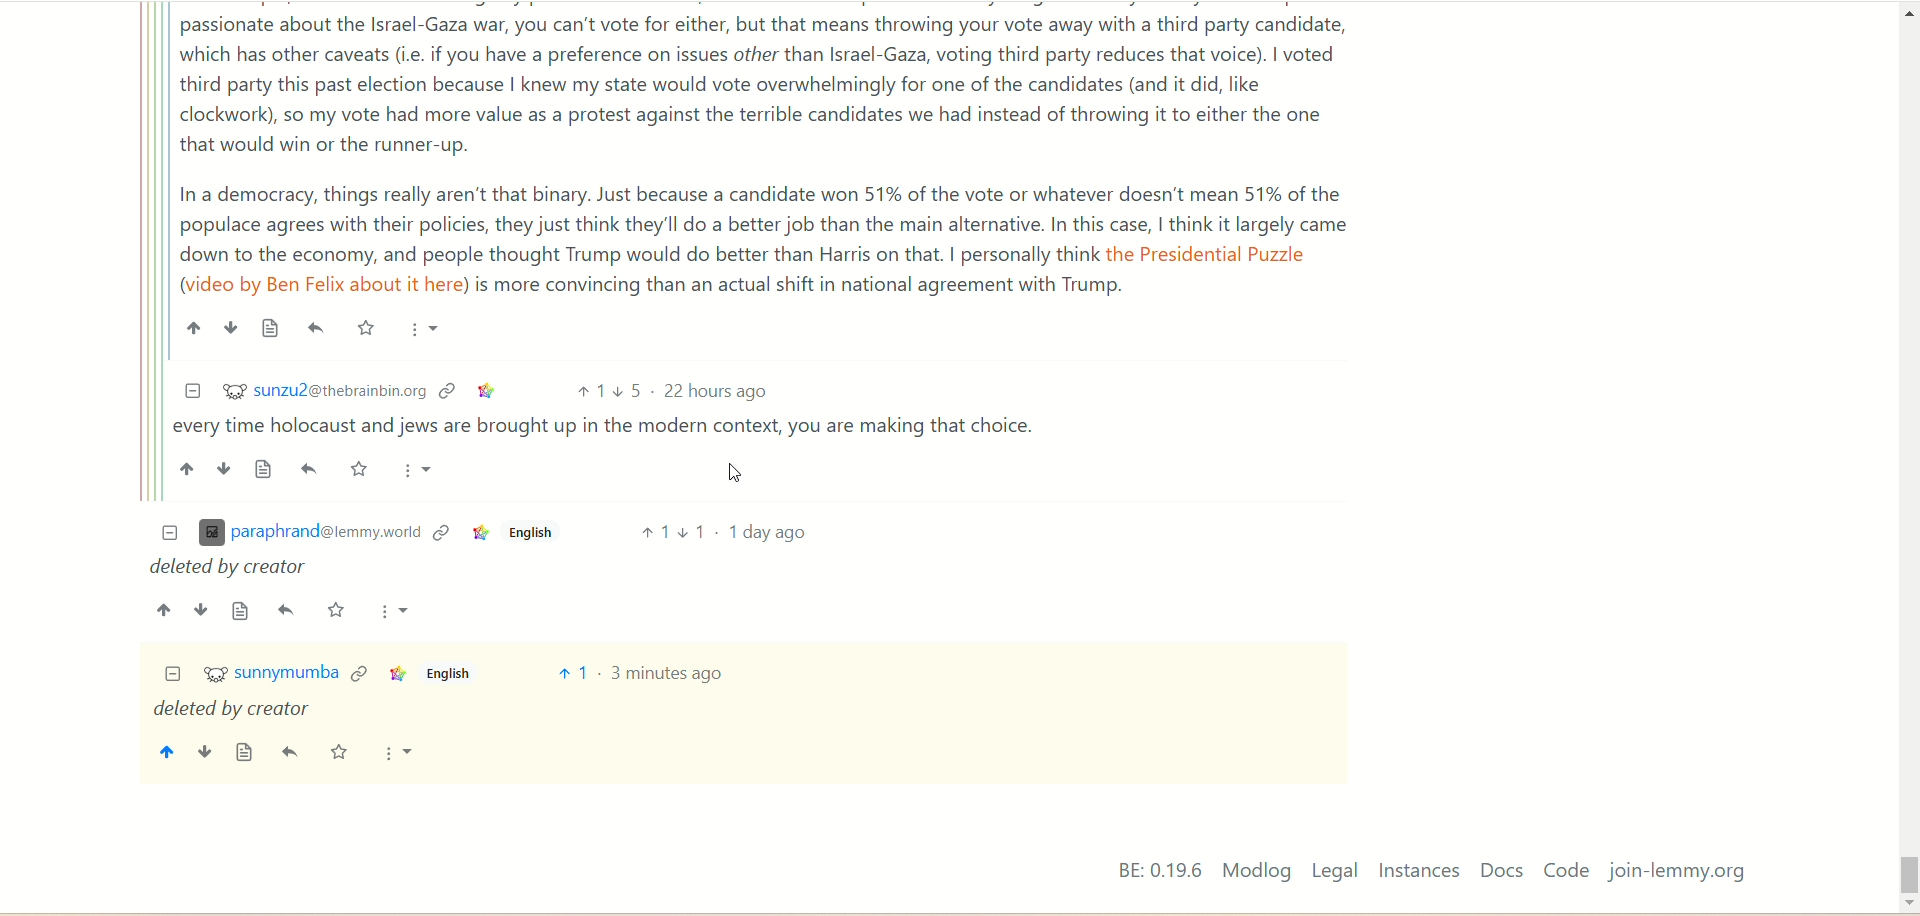  Describe the element at coordinates (241, 611) in the screenshot. I see `Source` at that location.